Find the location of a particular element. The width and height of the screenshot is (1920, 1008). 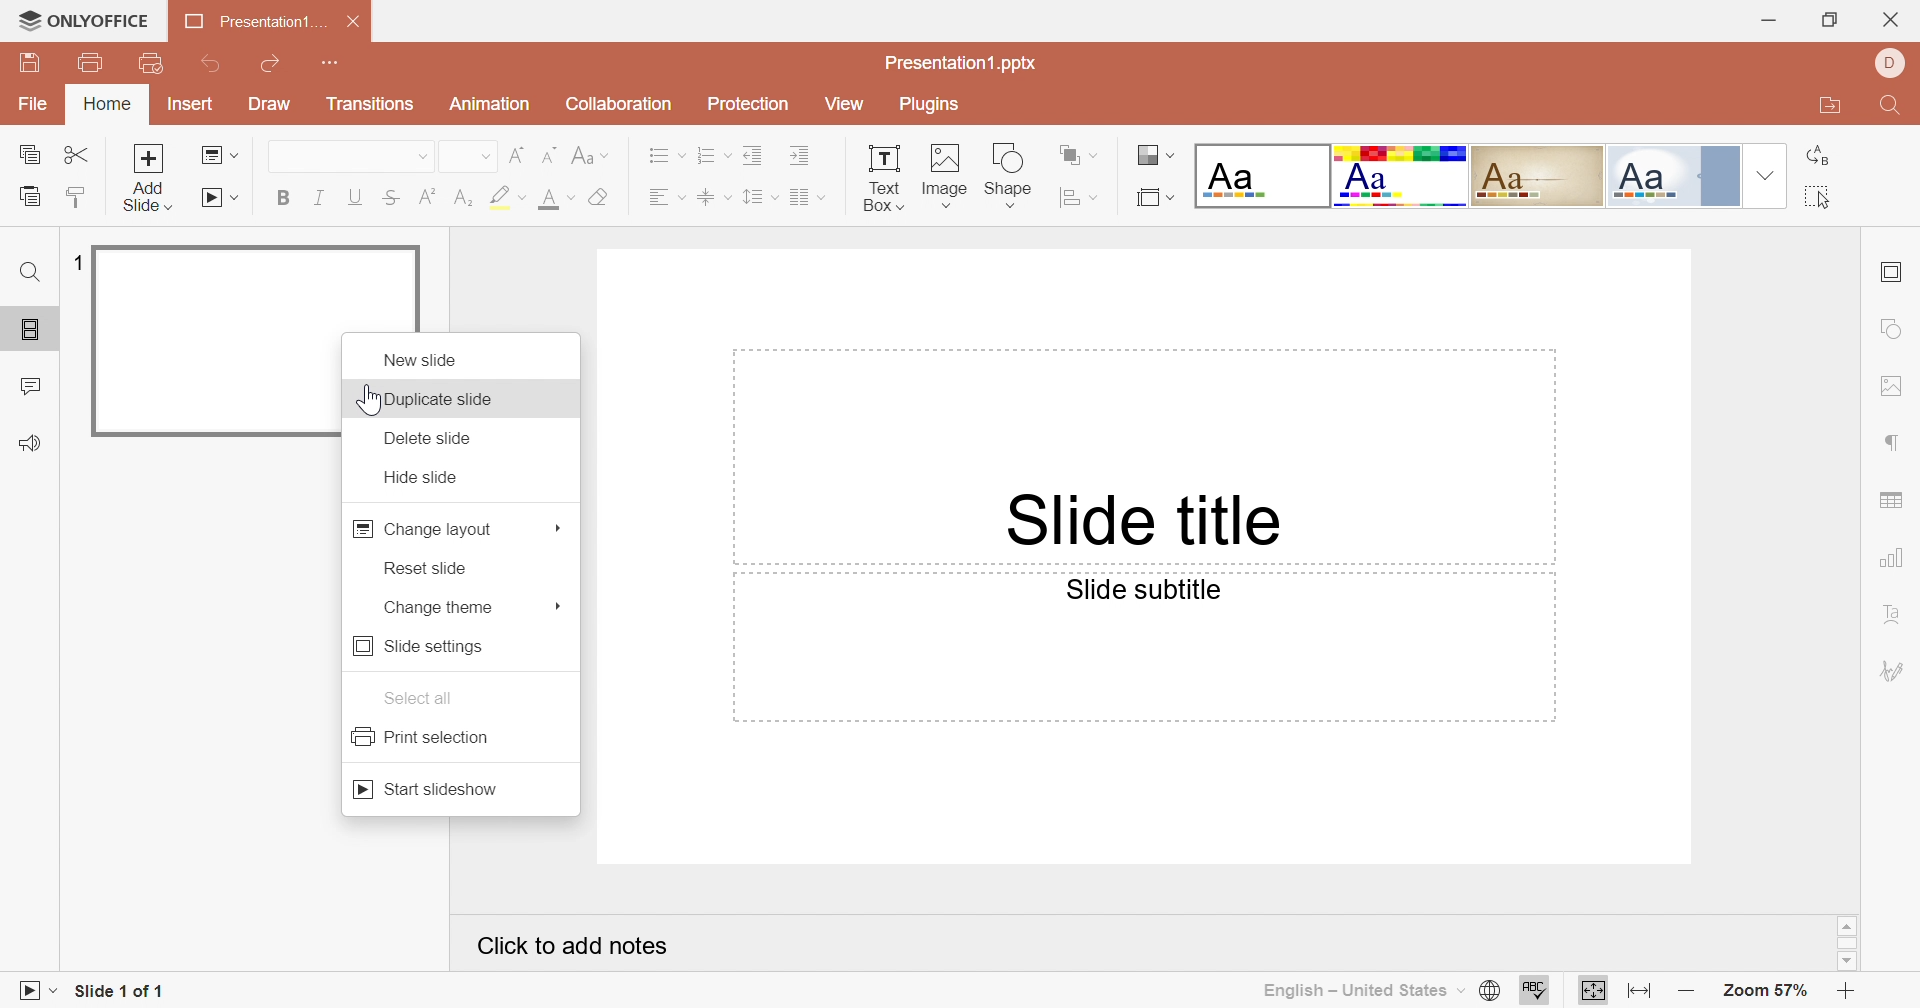

Slide settings is located at coordinates (1895, 270).